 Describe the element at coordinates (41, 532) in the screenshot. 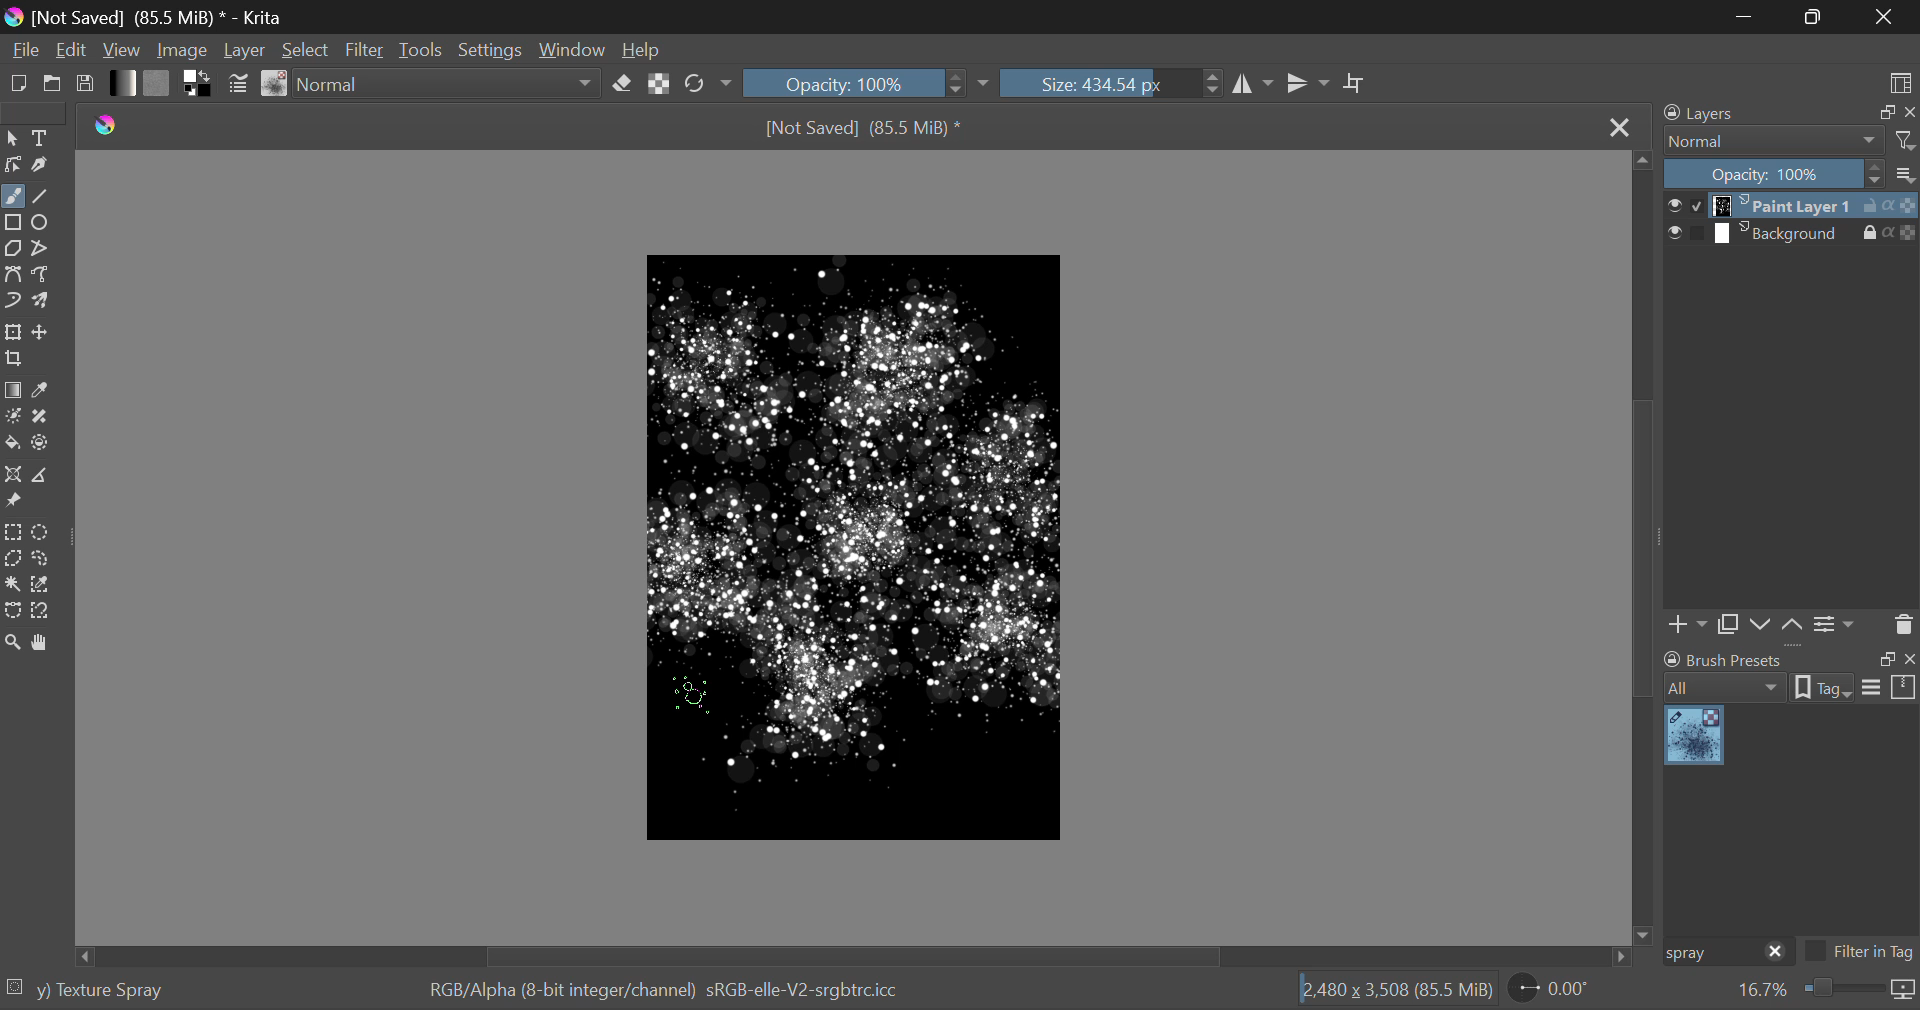

I see `Circular Selection` at that location.